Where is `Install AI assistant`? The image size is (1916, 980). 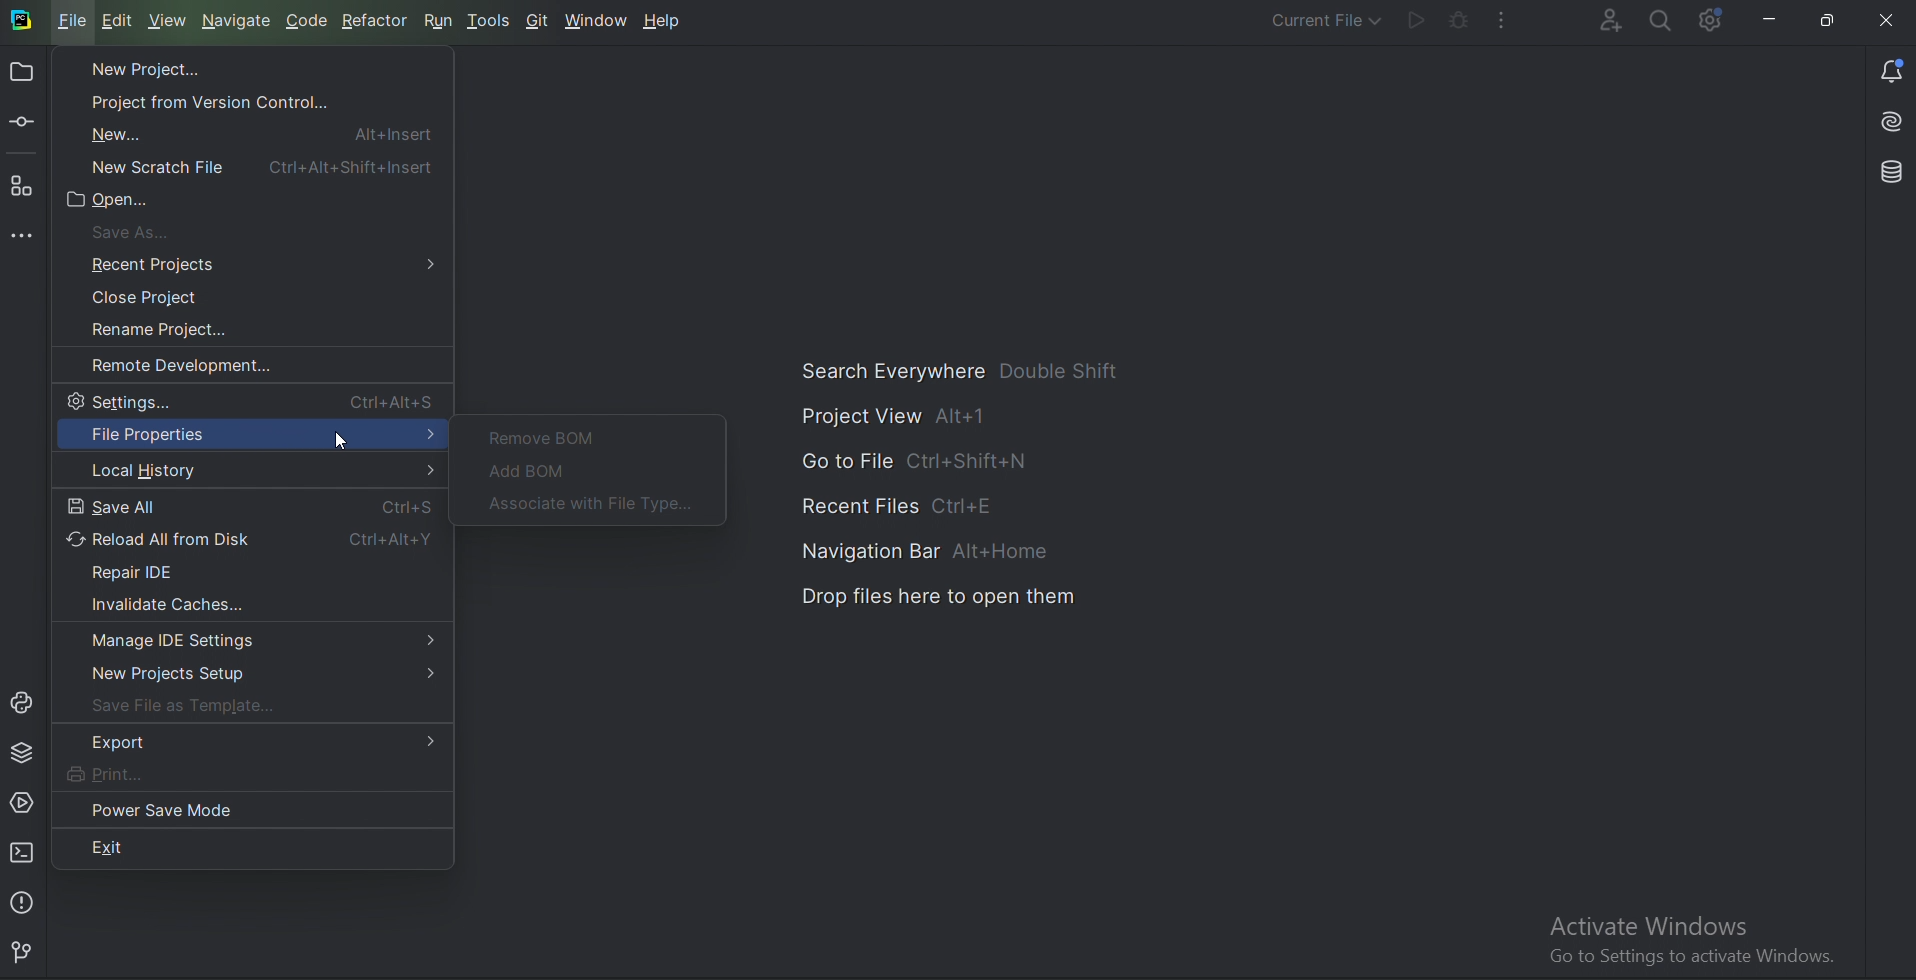 Install AI assistant is located at coordinates (1894, 116).